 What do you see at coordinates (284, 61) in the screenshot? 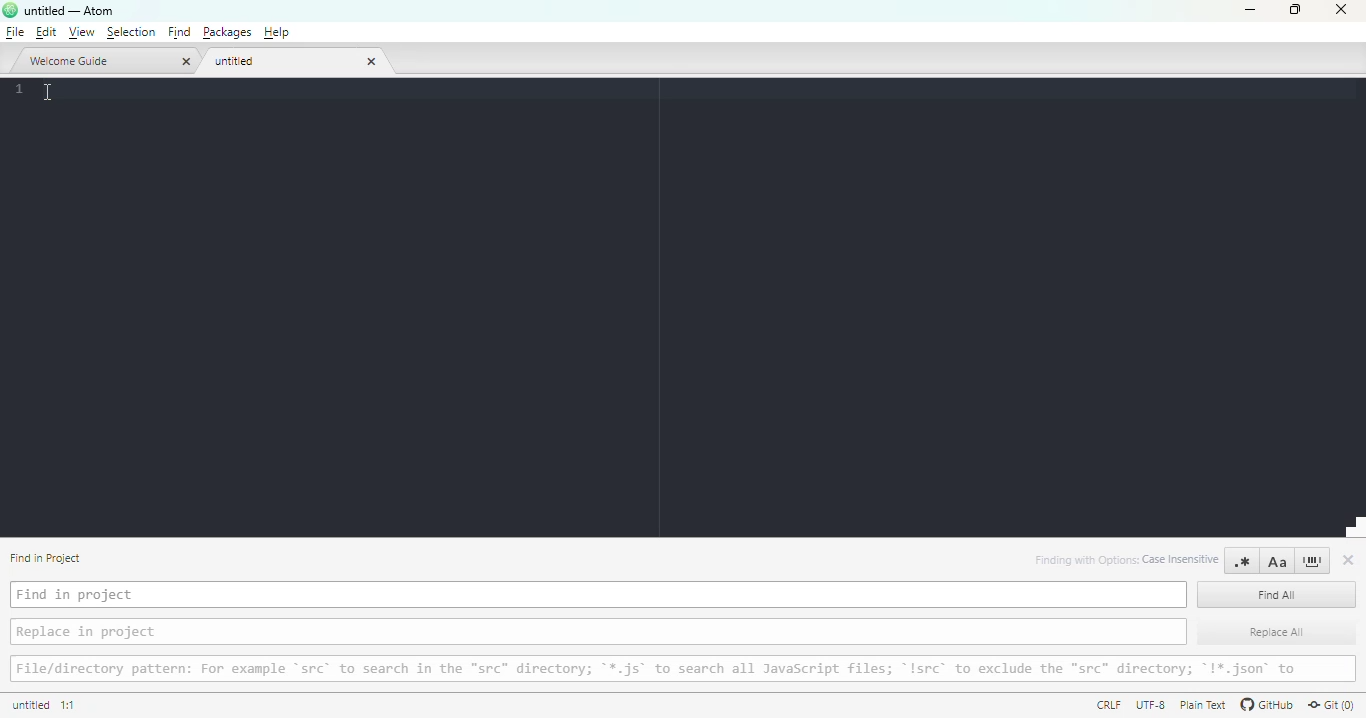
I see `untitled` at bounding box center [284, 61].